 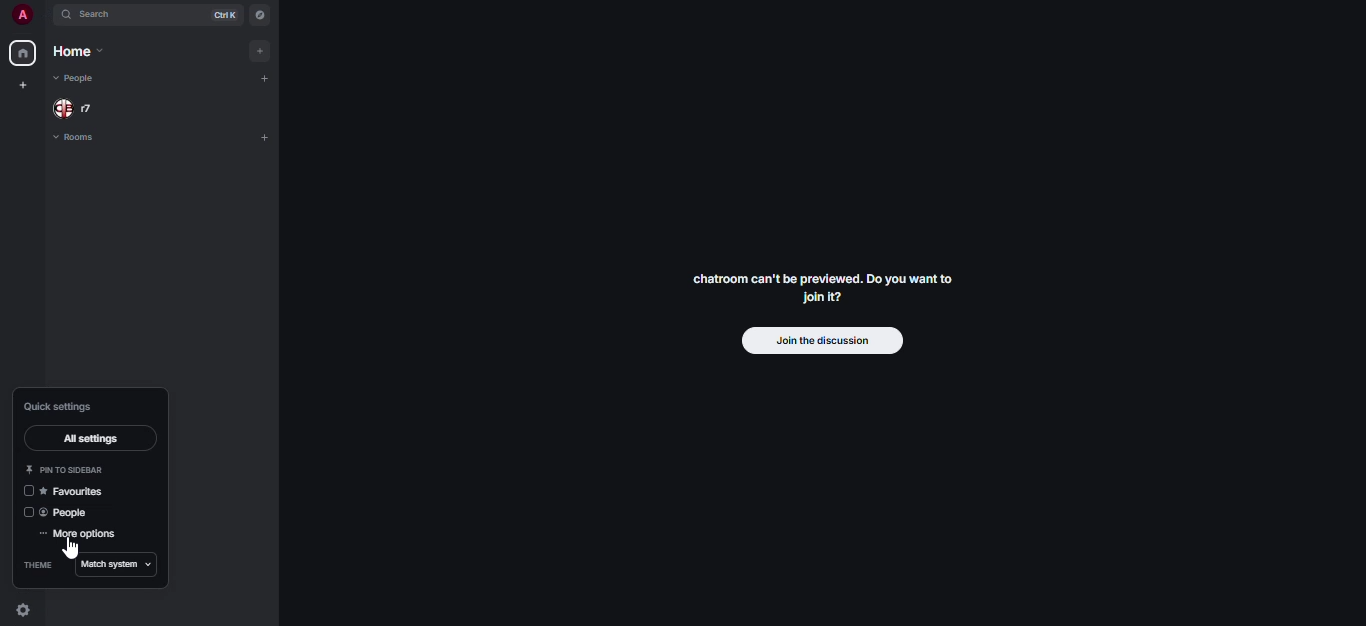 I want to click on ctrl K, so click(x=225, y=13).